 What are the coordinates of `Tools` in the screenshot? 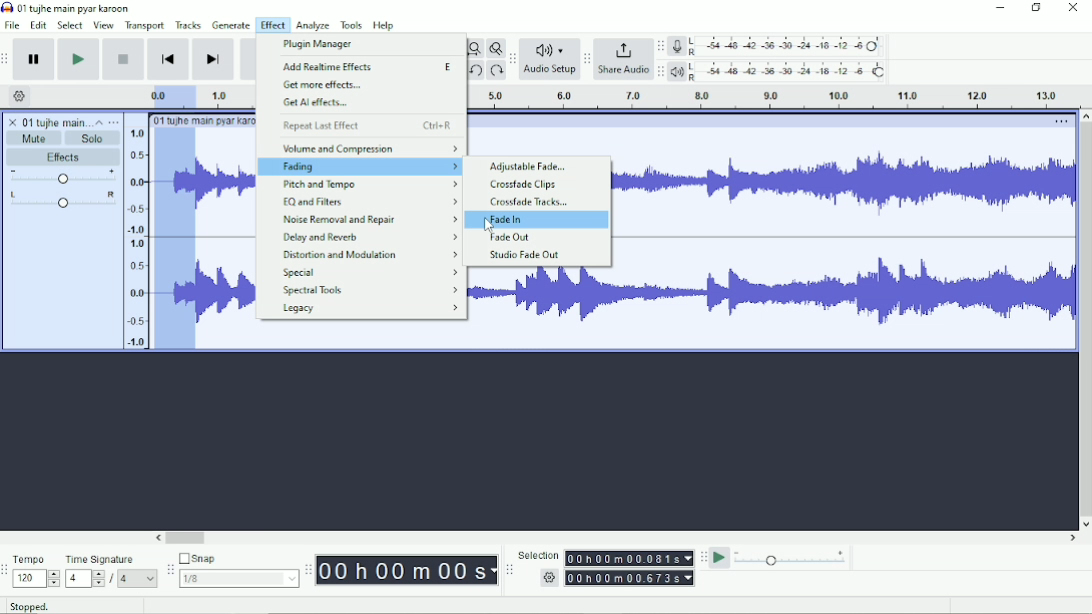 It's located at (352, 25).